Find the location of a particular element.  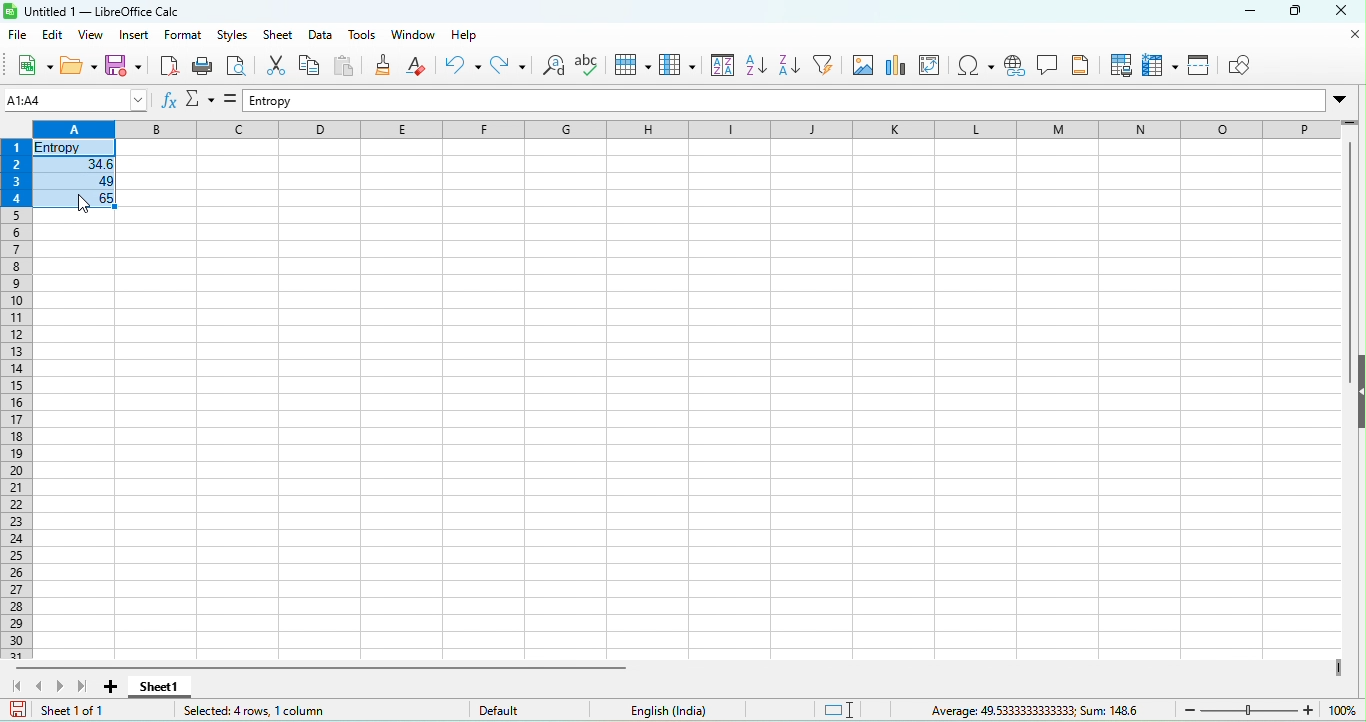

print is located at coordinates (205, 67).